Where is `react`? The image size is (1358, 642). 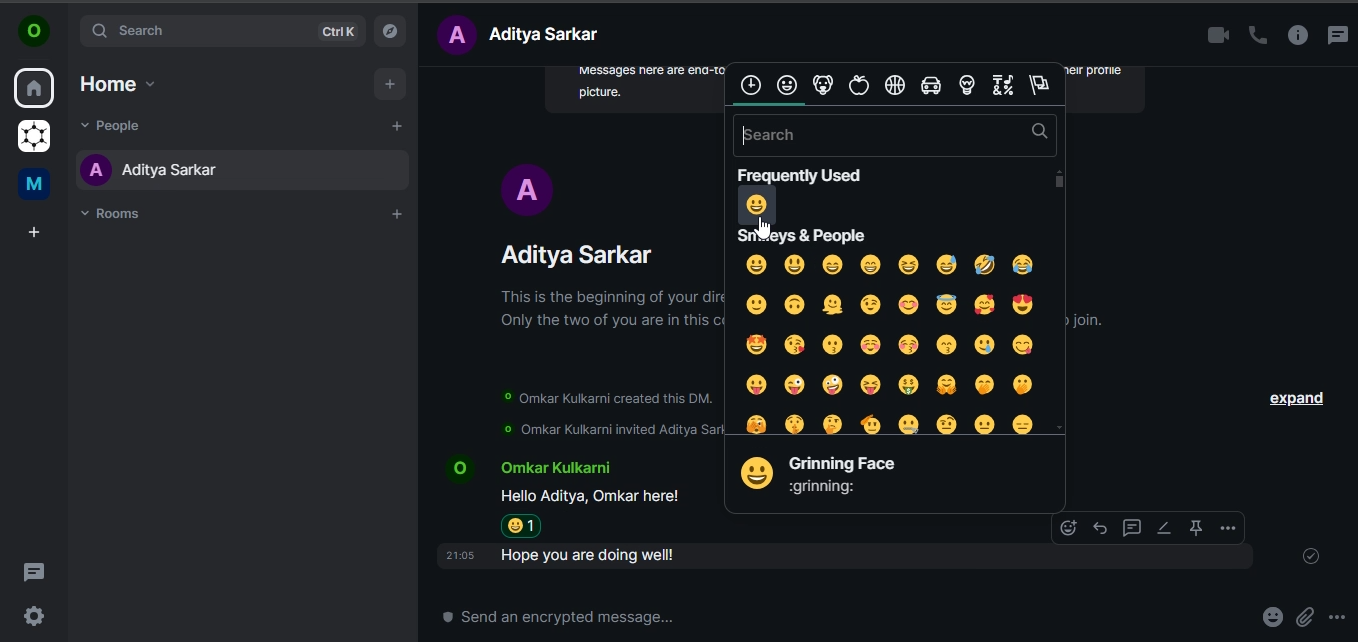
react is located at coordinates (1067, 528).